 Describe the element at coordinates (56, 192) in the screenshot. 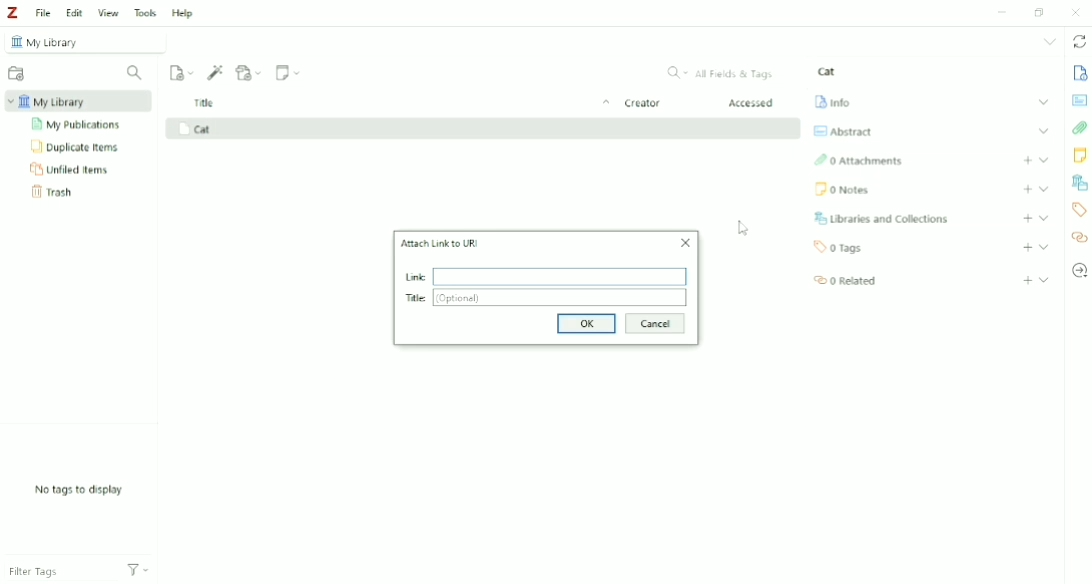

I see `Trash` at that location.